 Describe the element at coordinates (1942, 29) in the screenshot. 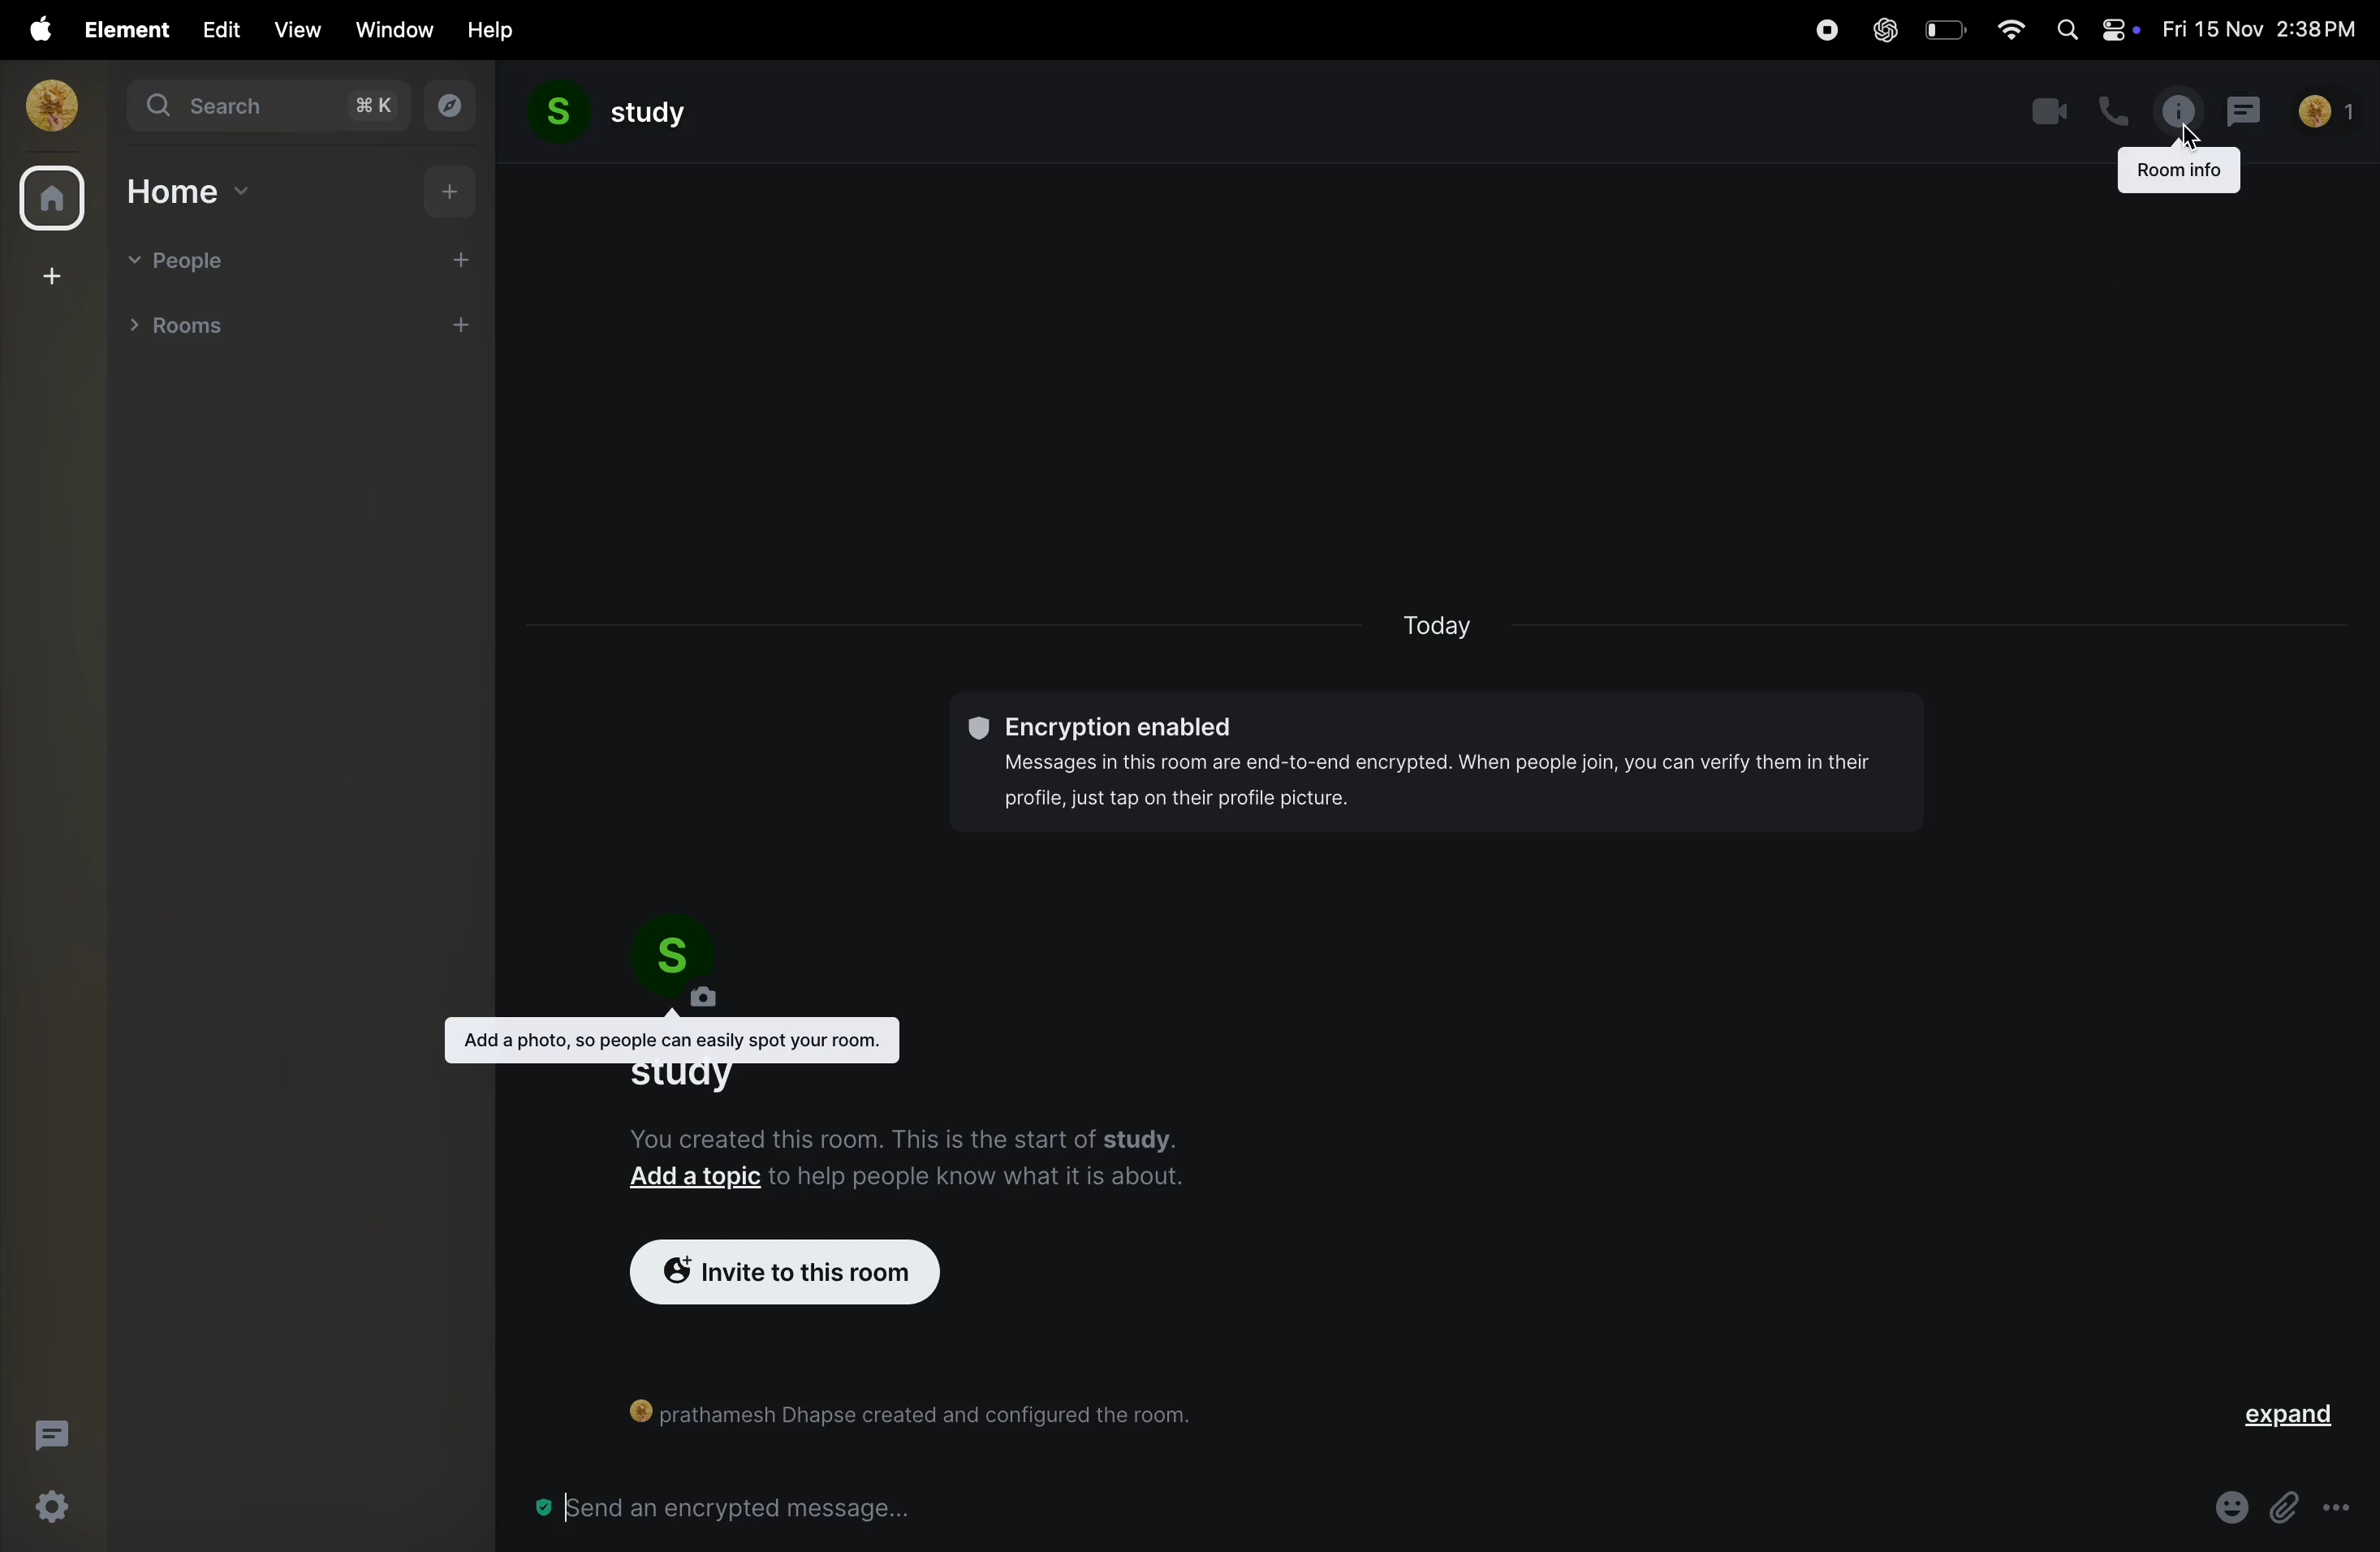

I see `battery` at that location.